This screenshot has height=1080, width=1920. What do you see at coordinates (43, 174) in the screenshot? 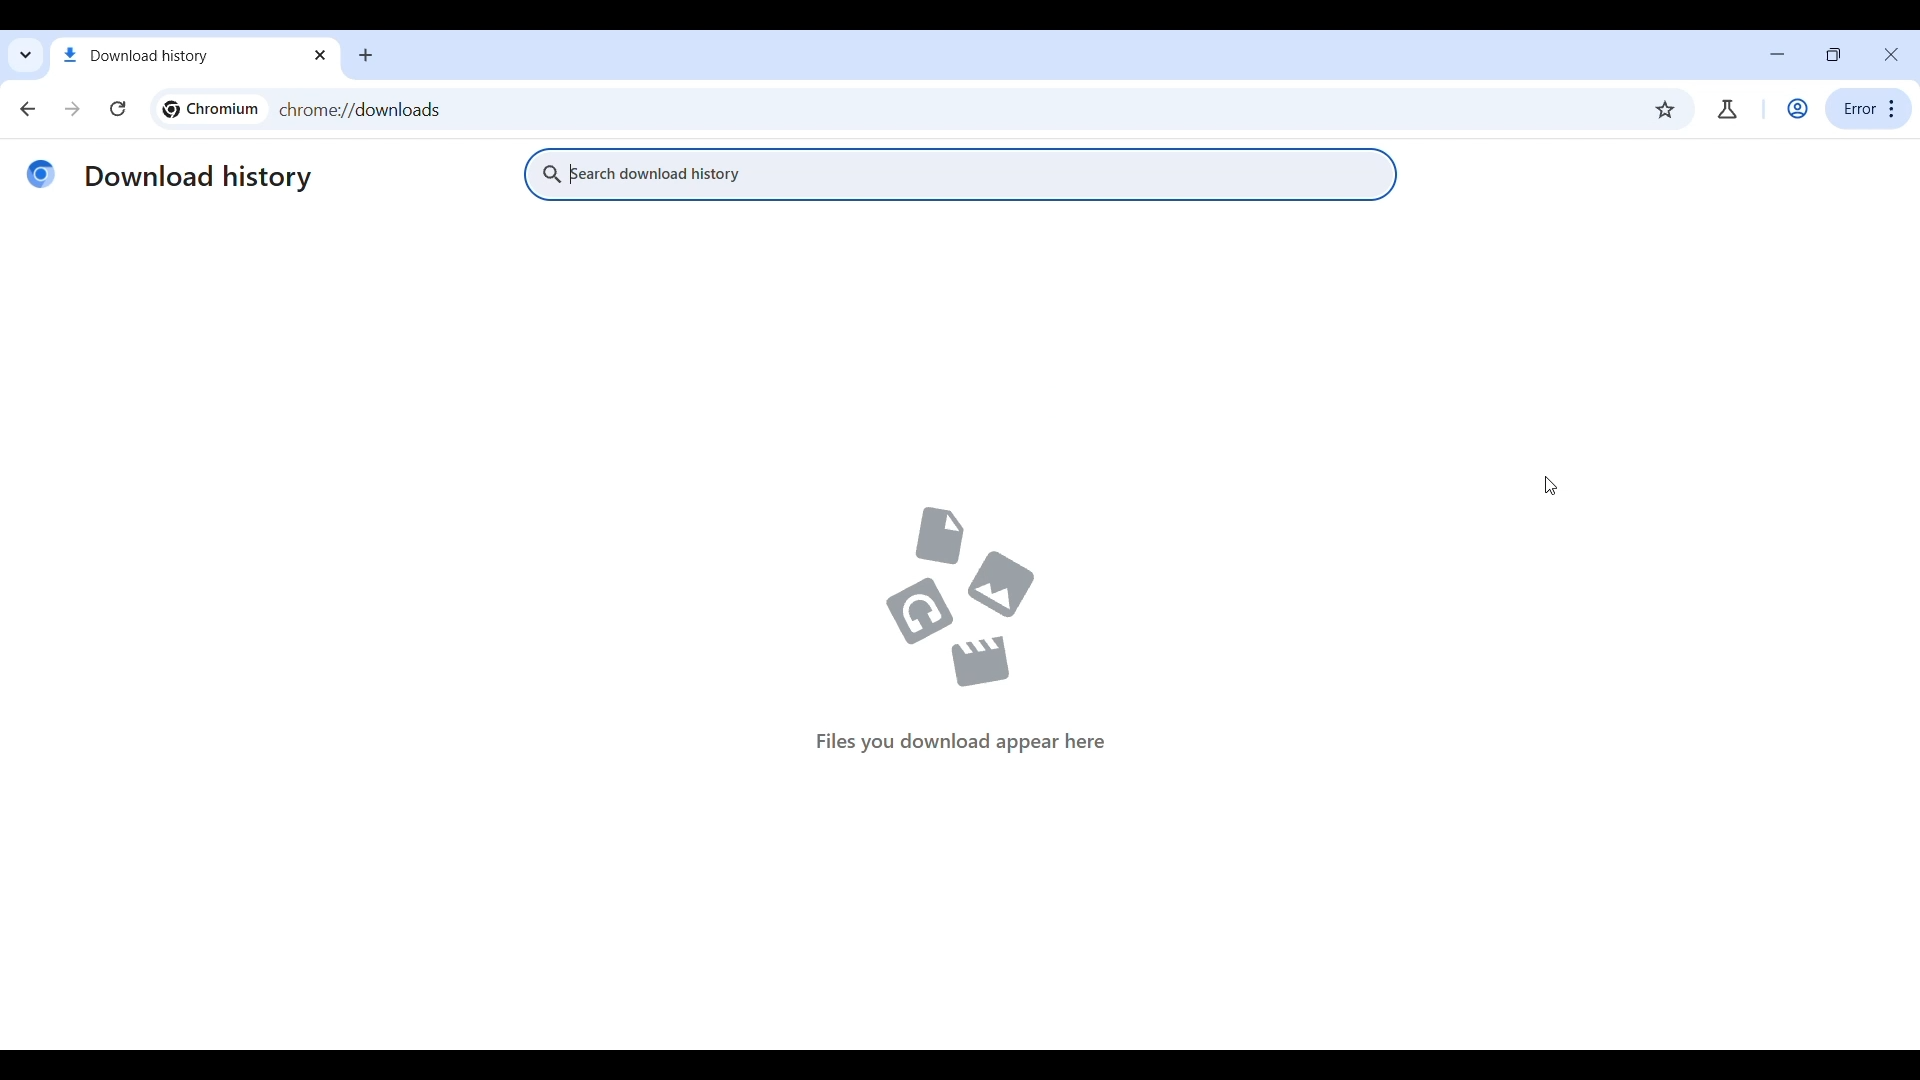
I see `Chromium logo` at bounding box center [43, 174].